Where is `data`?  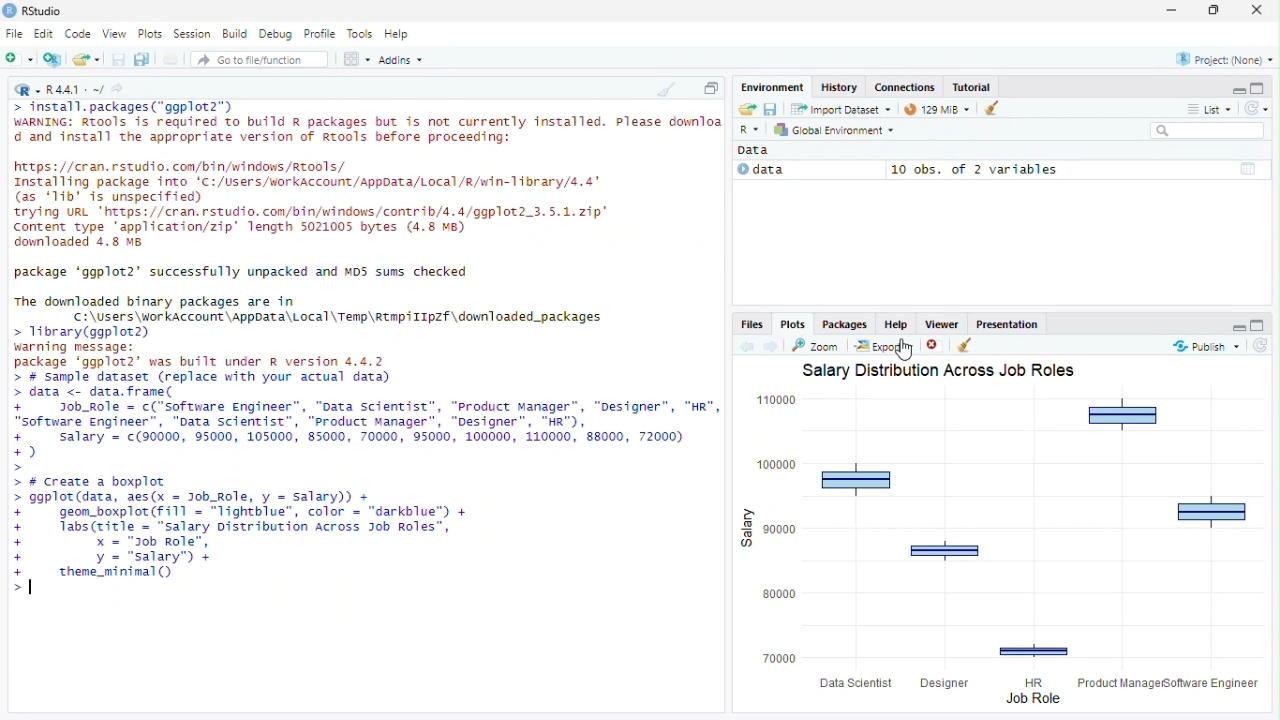
data is located at coordinates (808, 170).